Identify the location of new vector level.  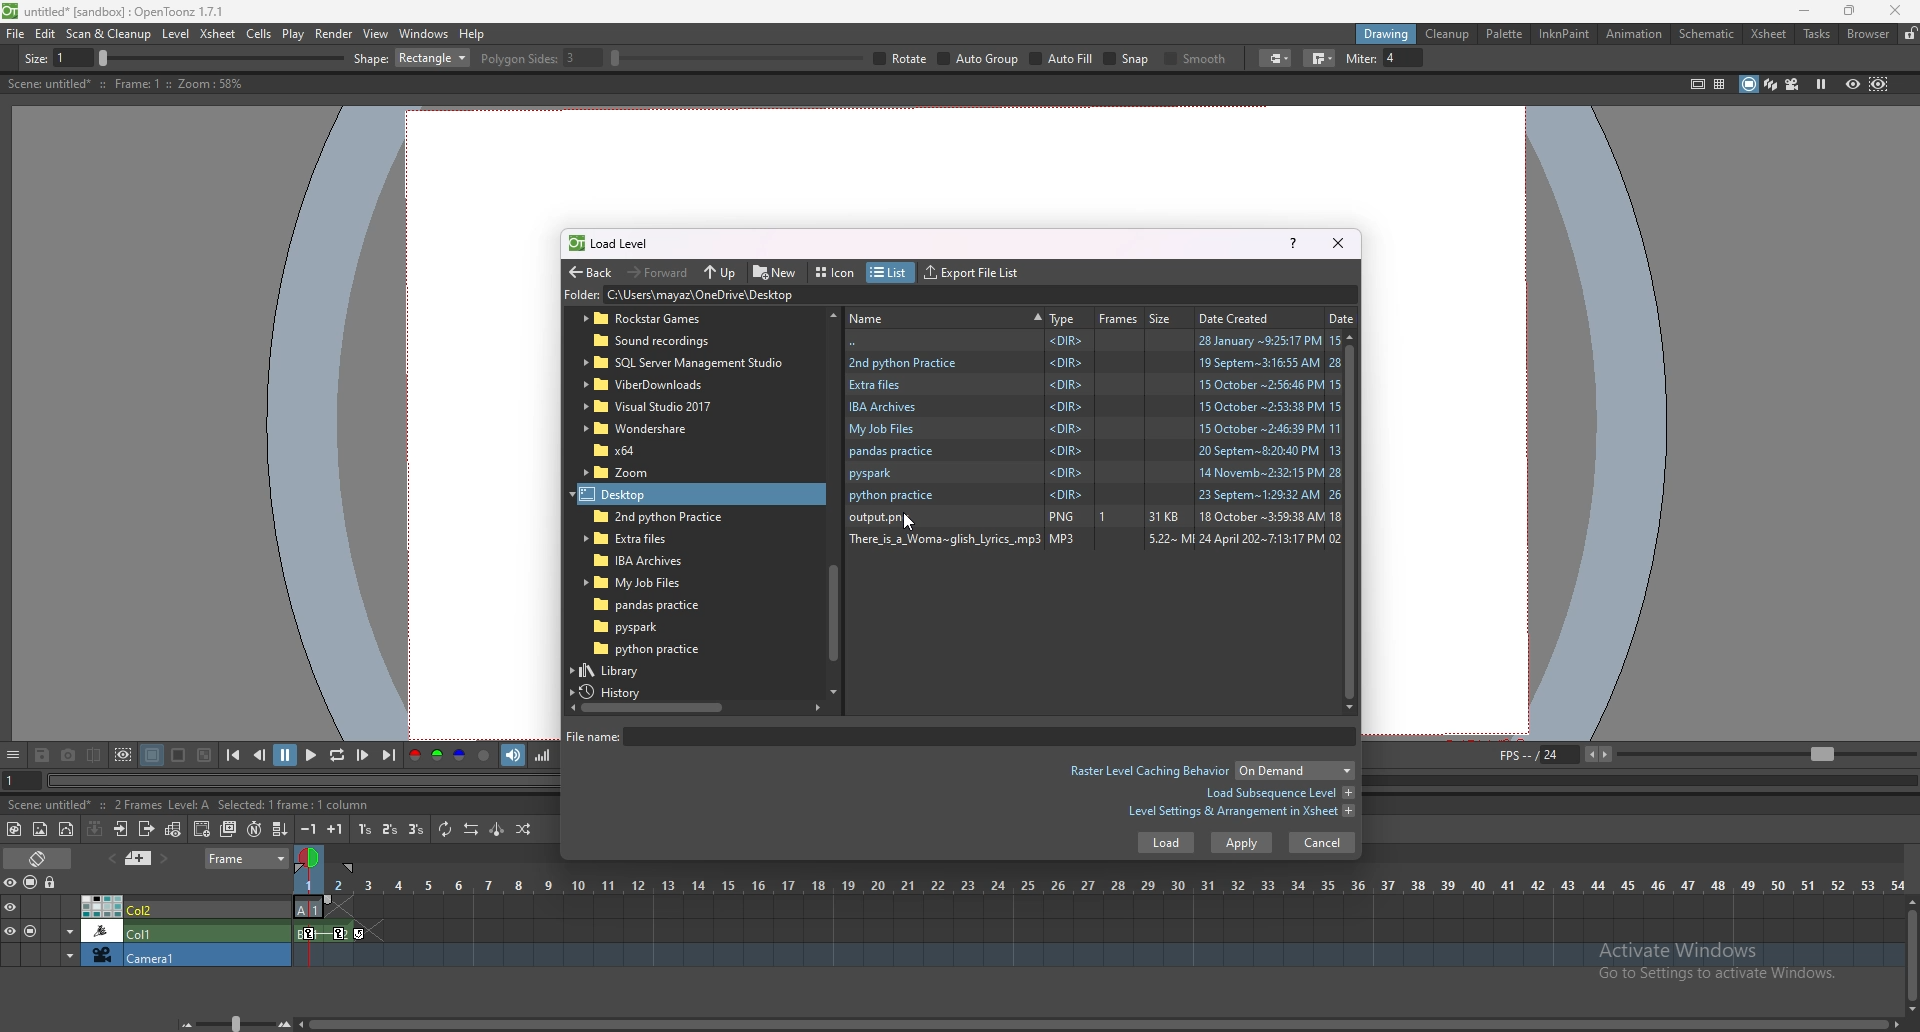
(67, 830).